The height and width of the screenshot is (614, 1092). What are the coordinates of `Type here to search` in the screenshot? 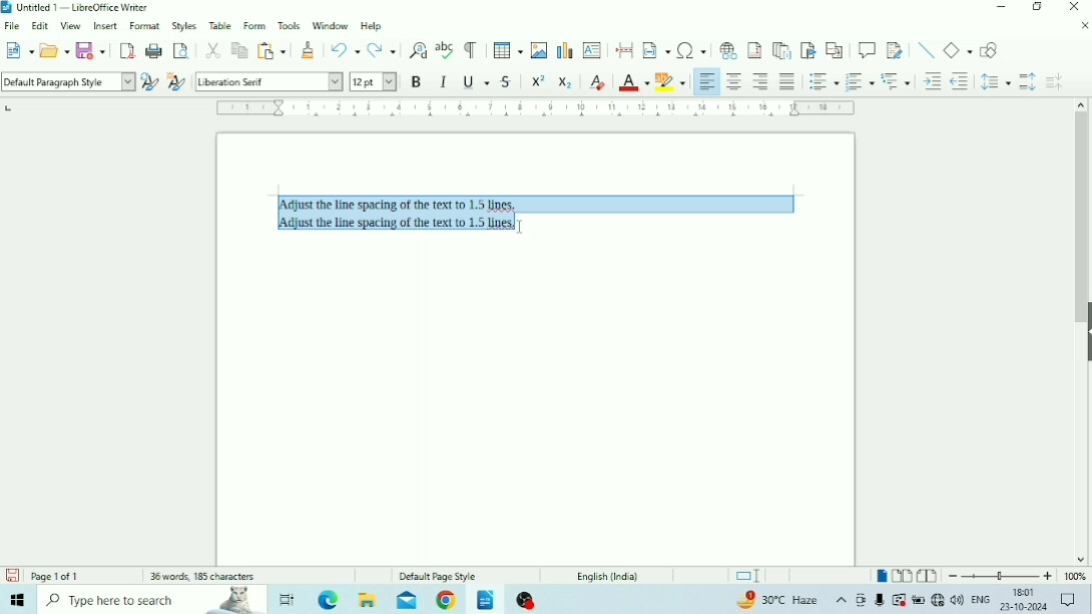 It's located at (152, 600).